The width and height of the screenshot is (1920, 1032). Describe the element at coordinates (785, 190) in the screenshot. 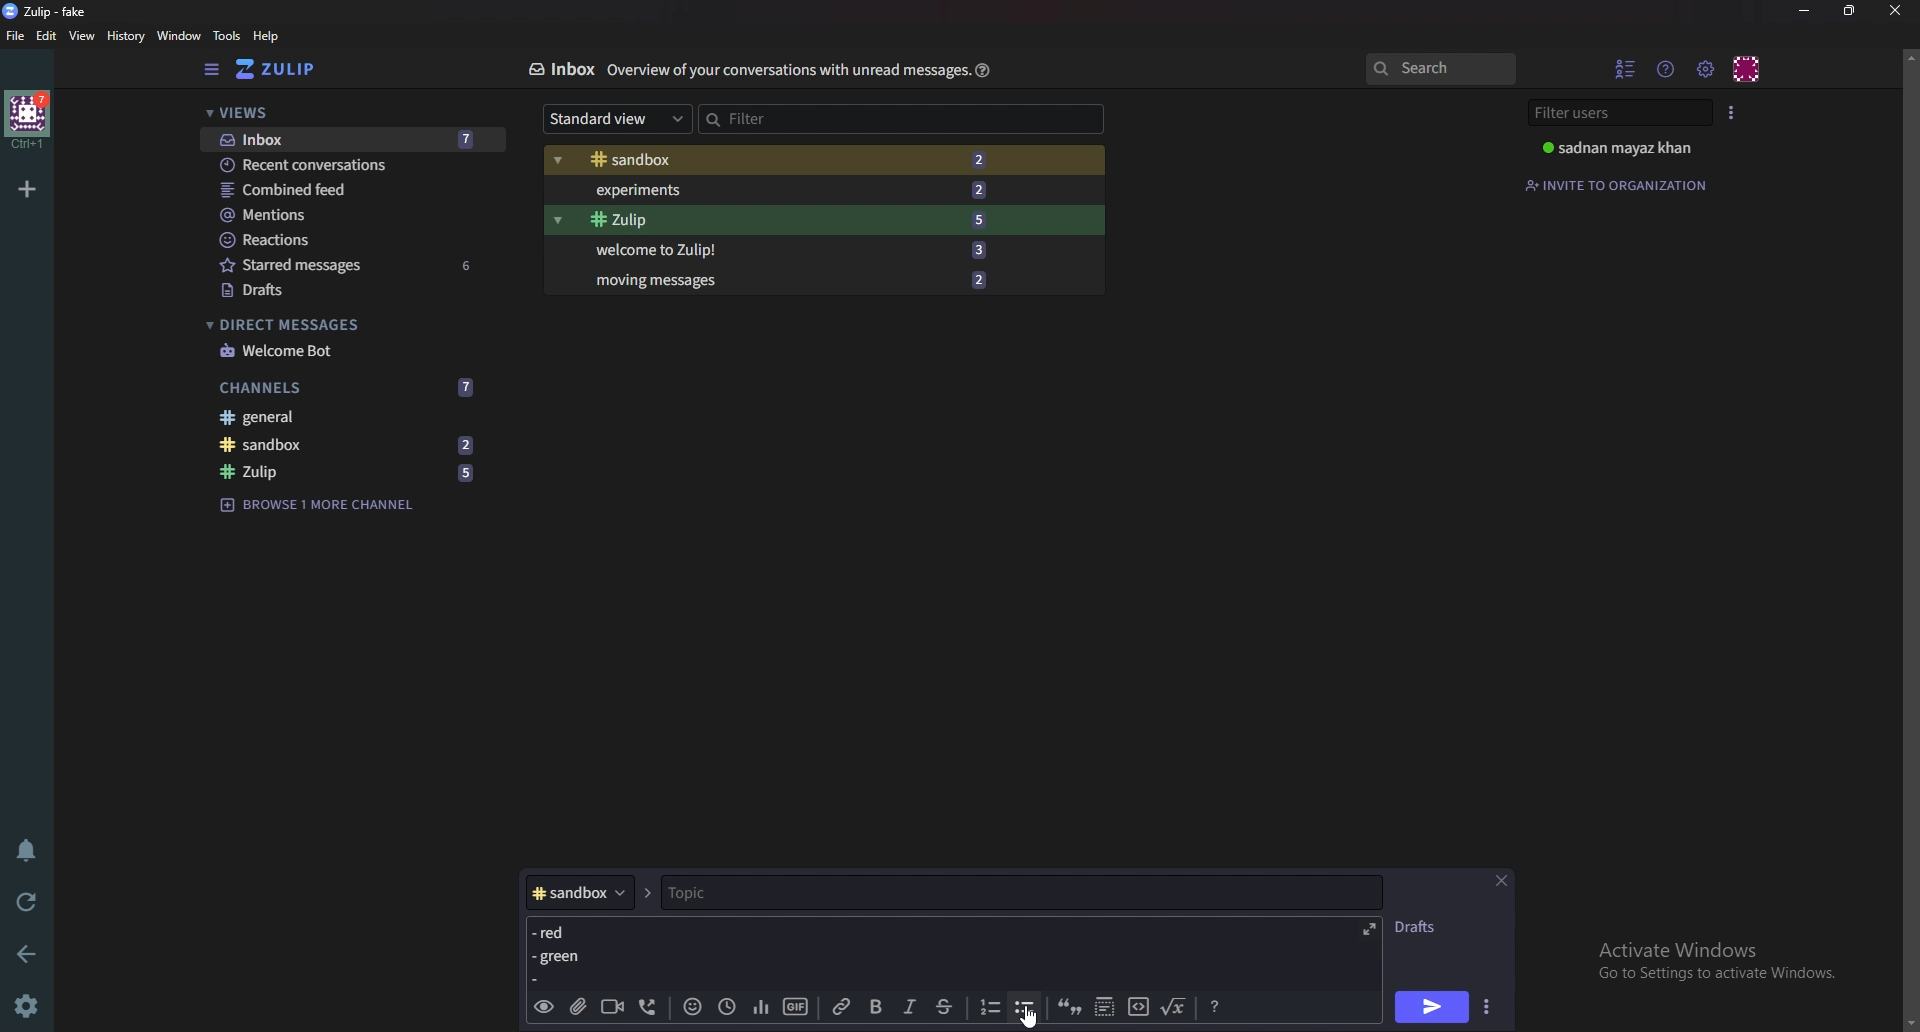

I see `Experiments` at that location.